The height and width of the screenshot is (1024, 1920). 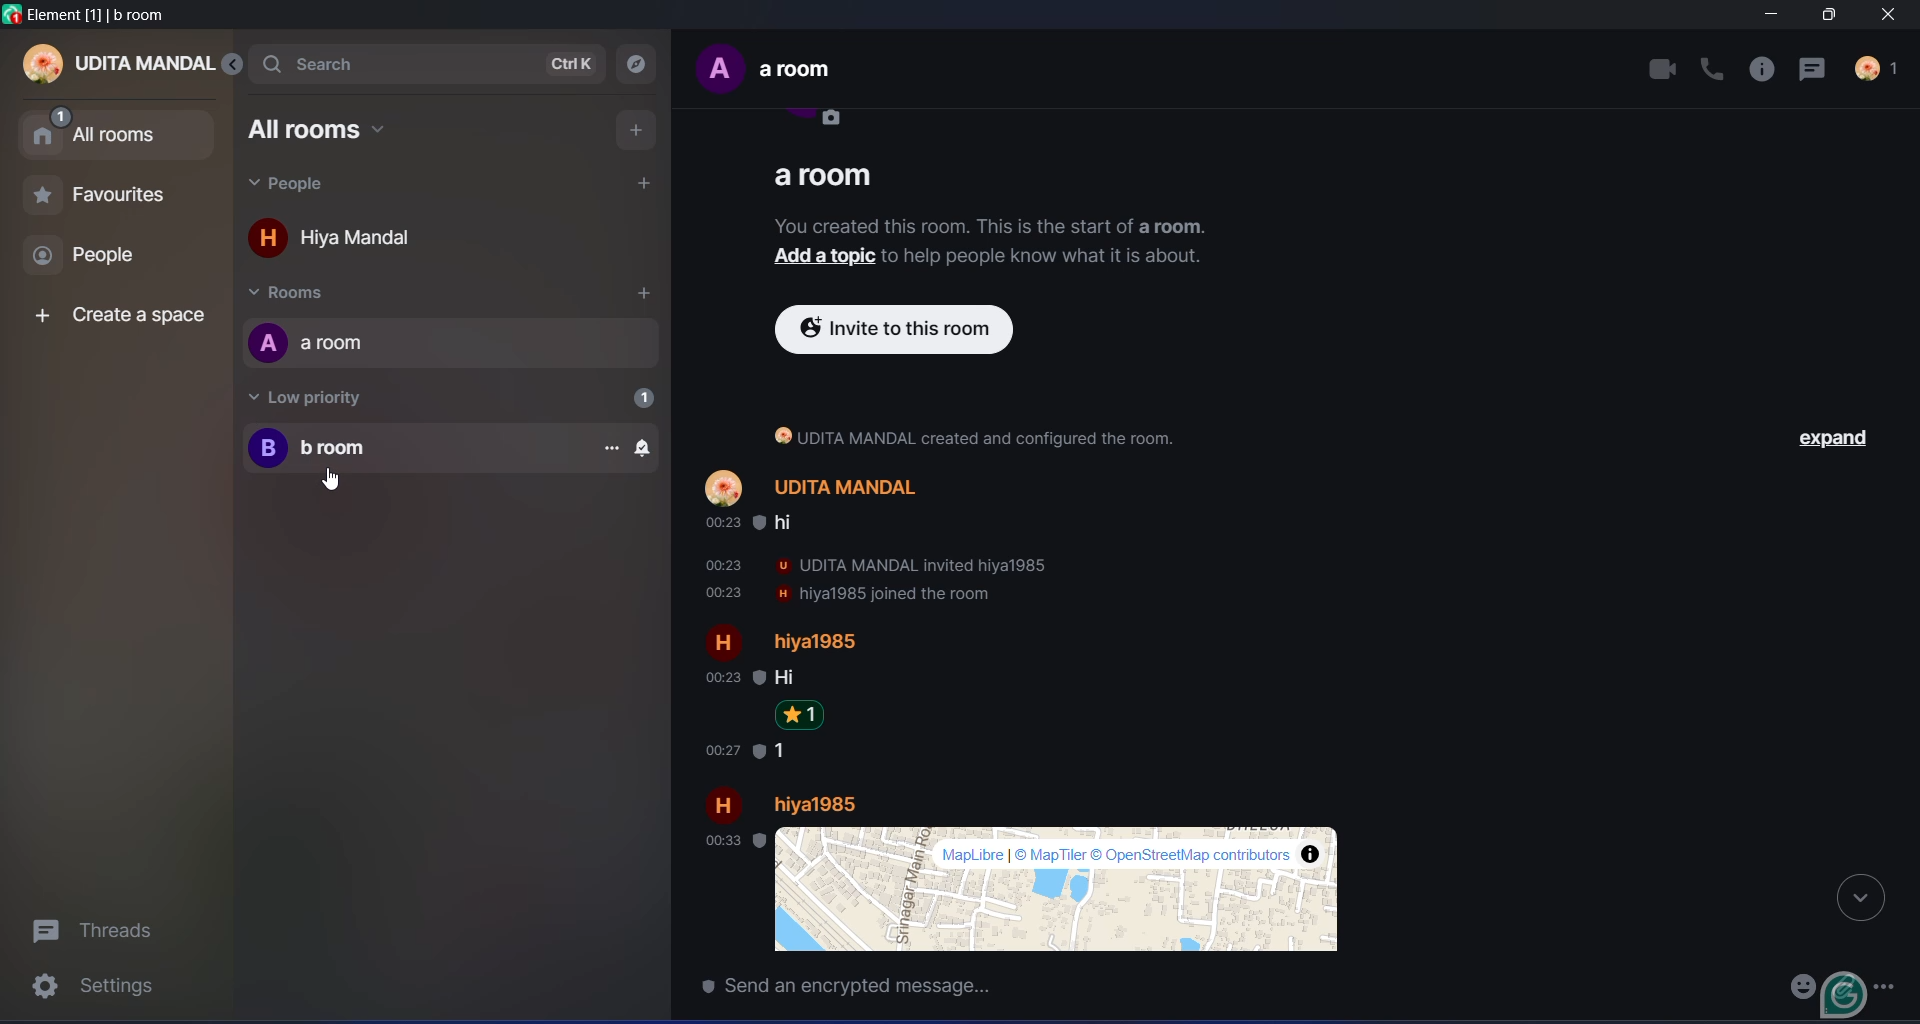 I want to click on Threads, so click(x=101, y=928).